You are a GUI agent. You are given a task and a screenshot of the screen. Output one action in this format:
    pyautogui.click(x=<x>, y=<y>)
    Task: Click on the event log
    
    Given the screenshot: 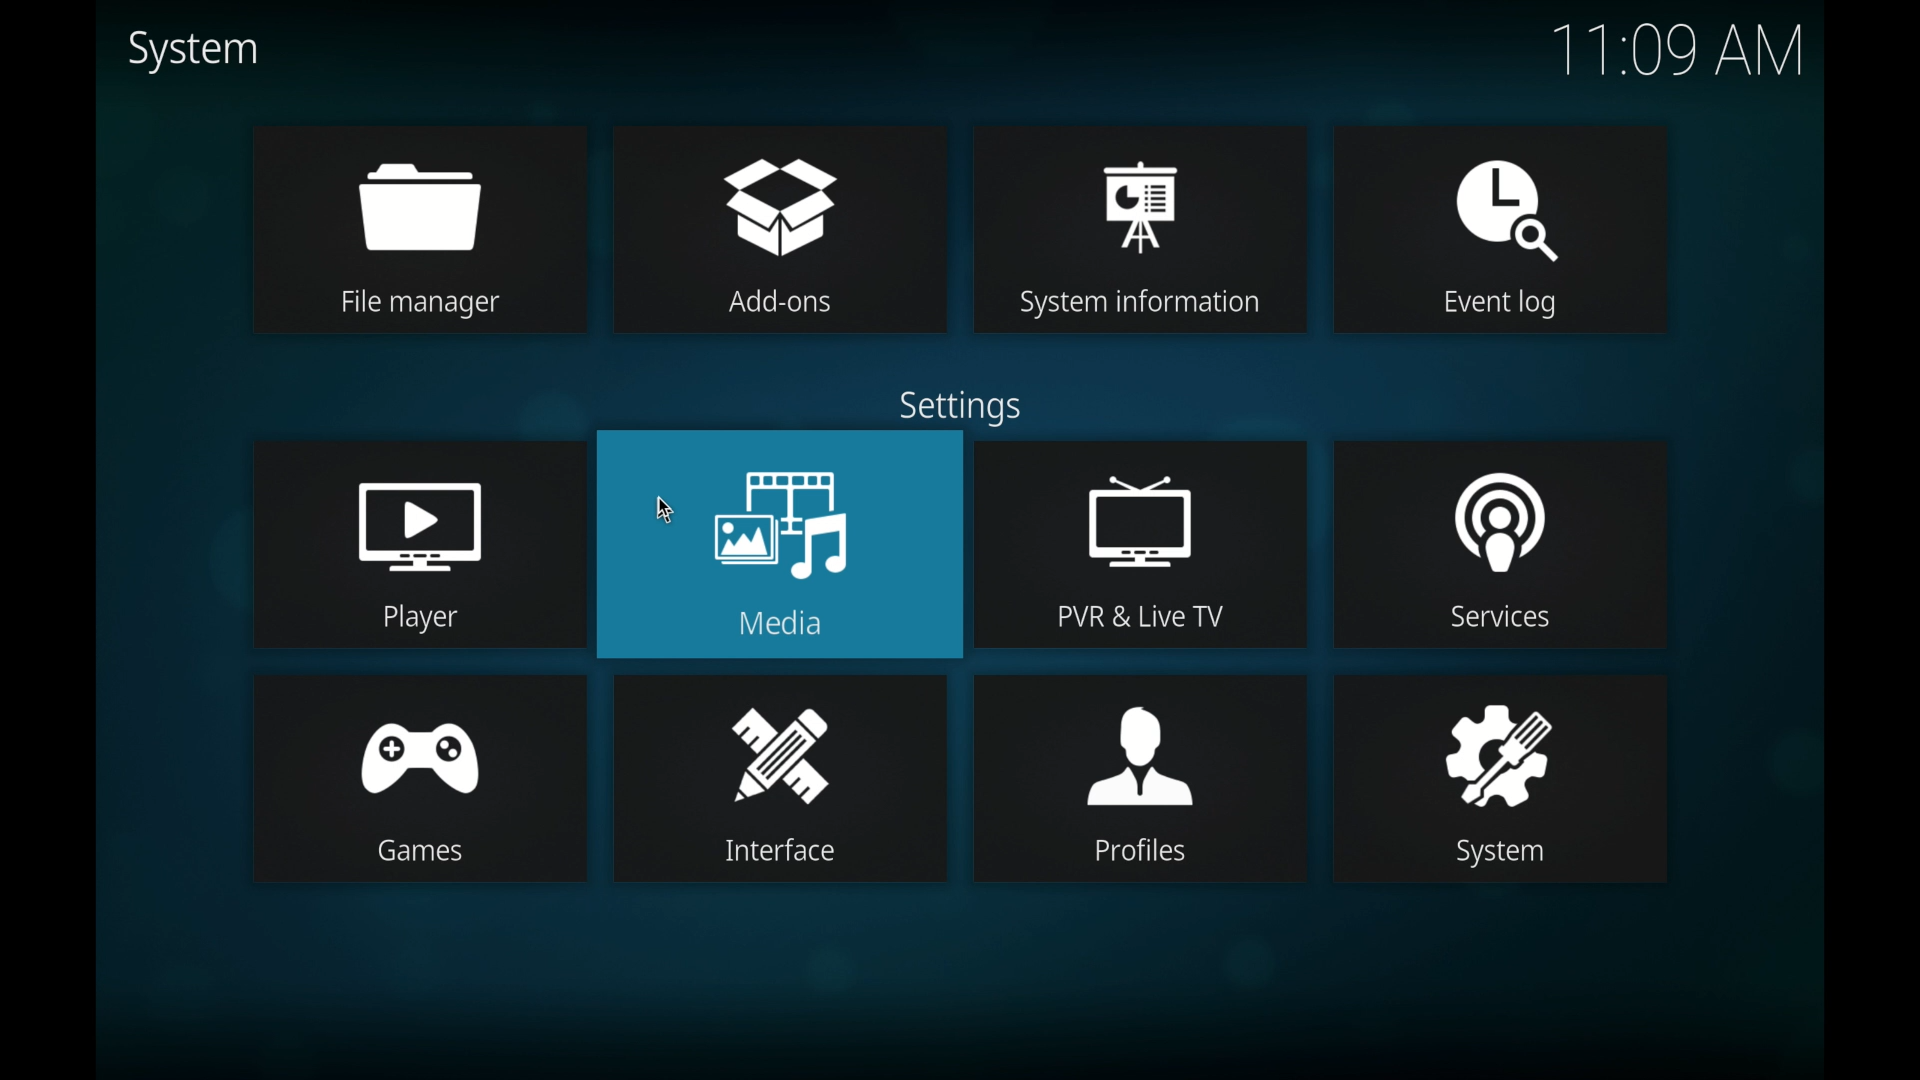 What is the action you would take?
    pyautogui.click(x=1498, y=226)
    